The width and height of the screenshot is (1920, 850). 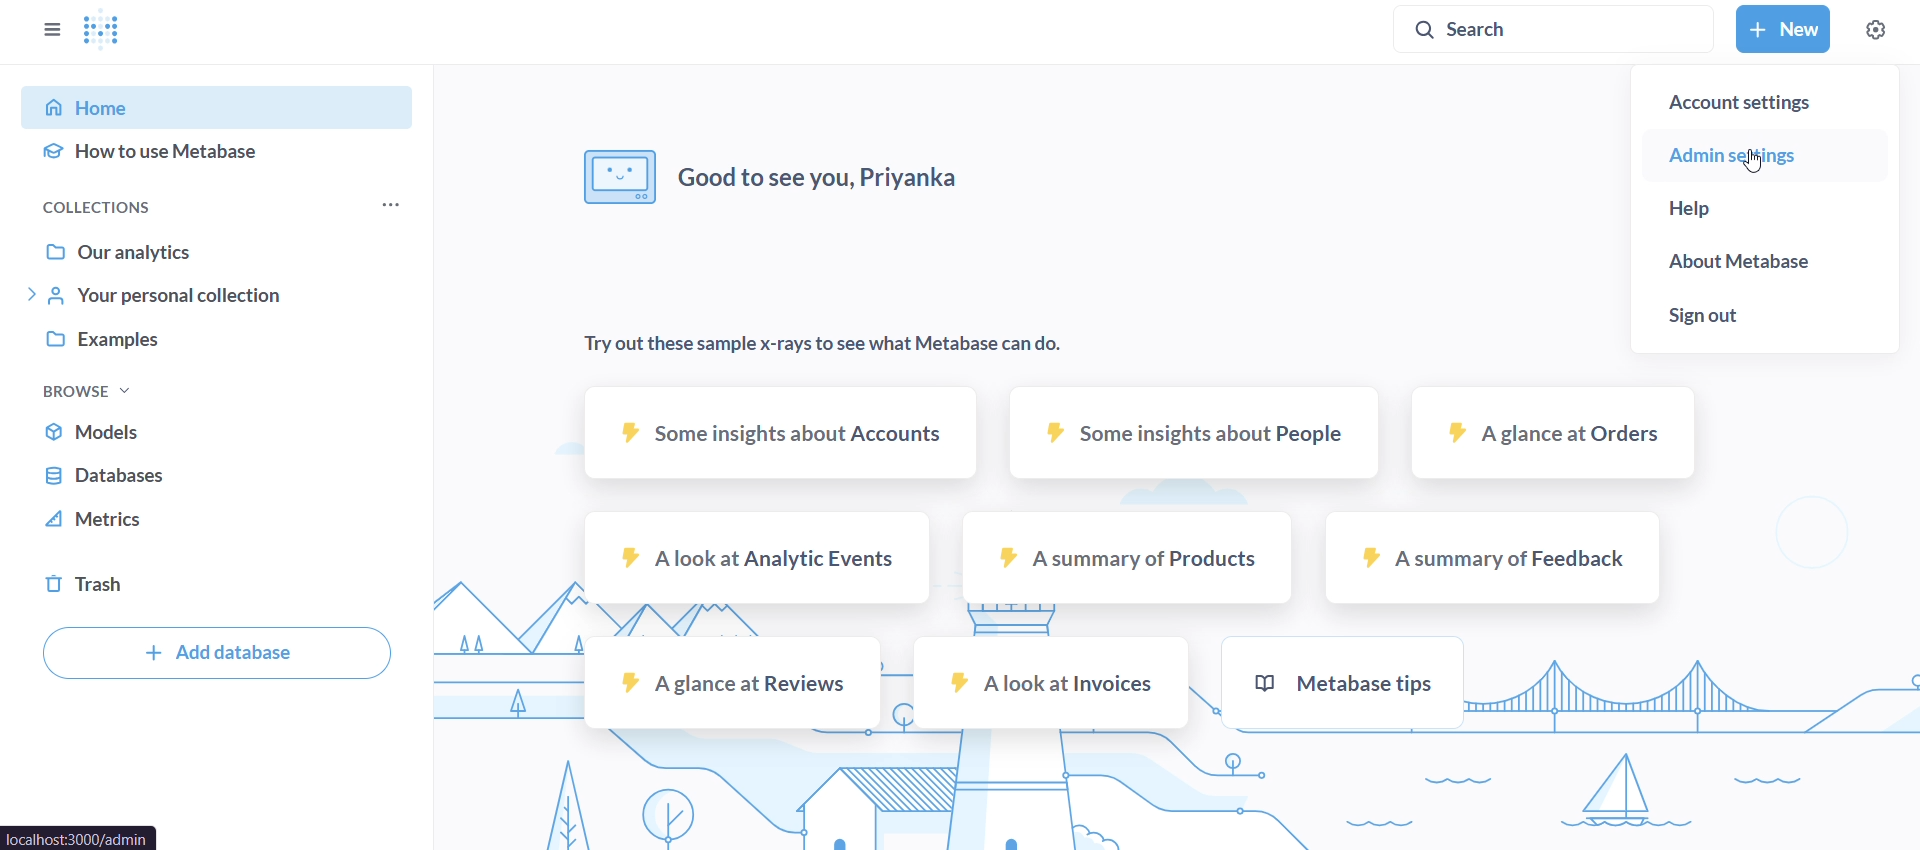 I want to click on admin setup, so click(x=1761, y=161).